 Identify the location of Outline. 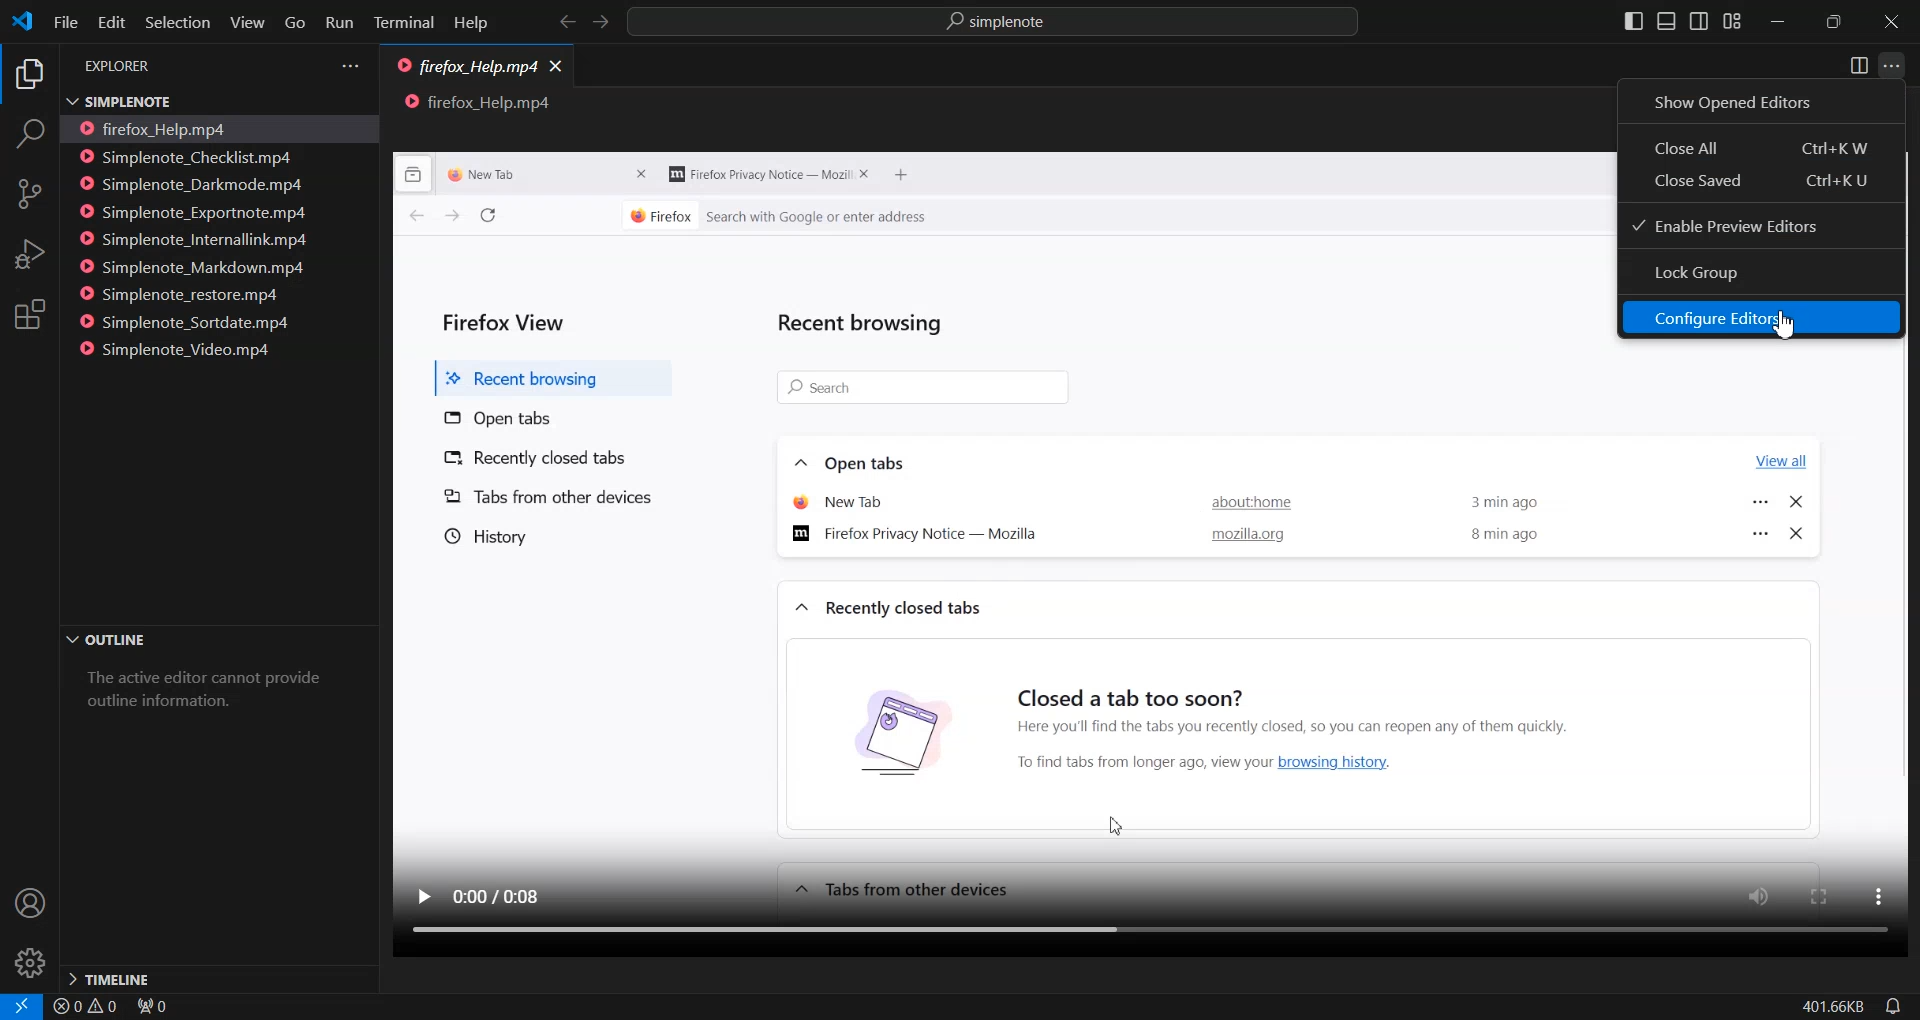
(216, 641).